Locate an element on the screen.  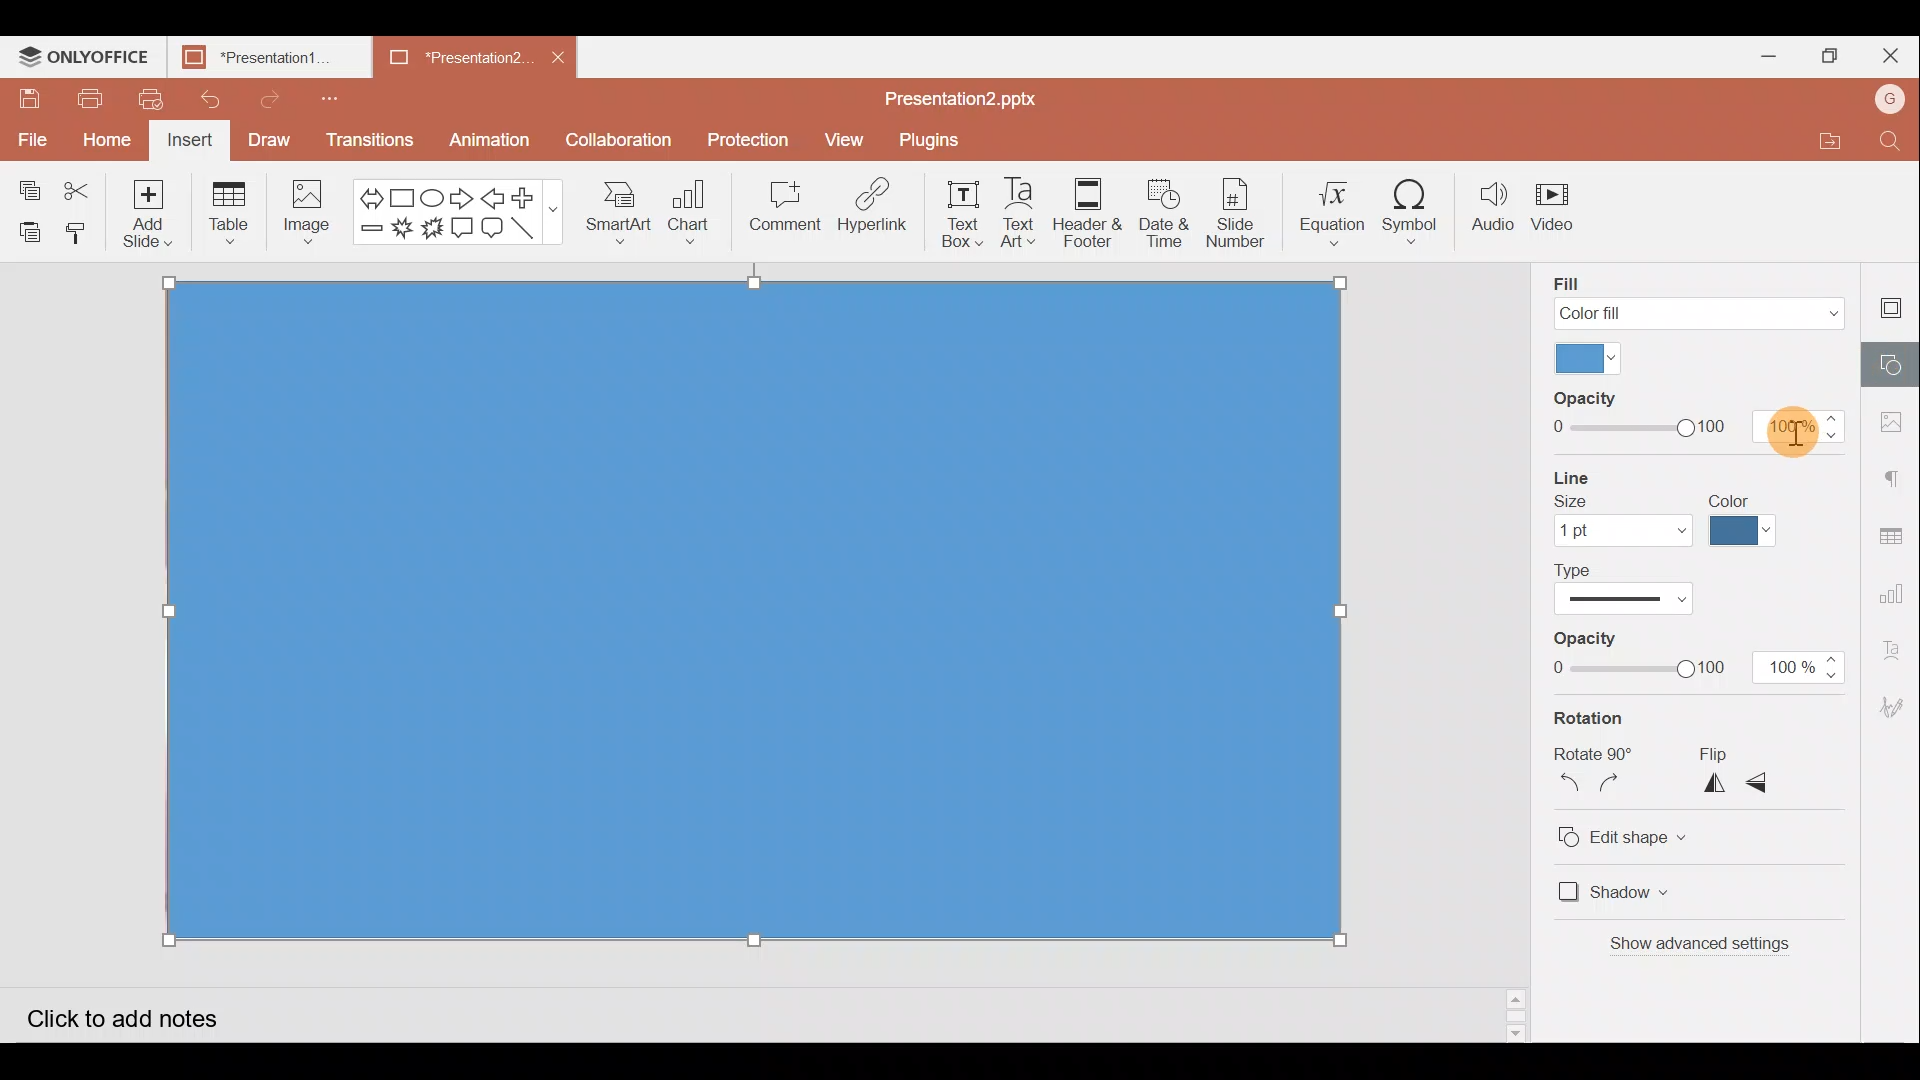
Click to add notes is located at coordinates (137, 1012).